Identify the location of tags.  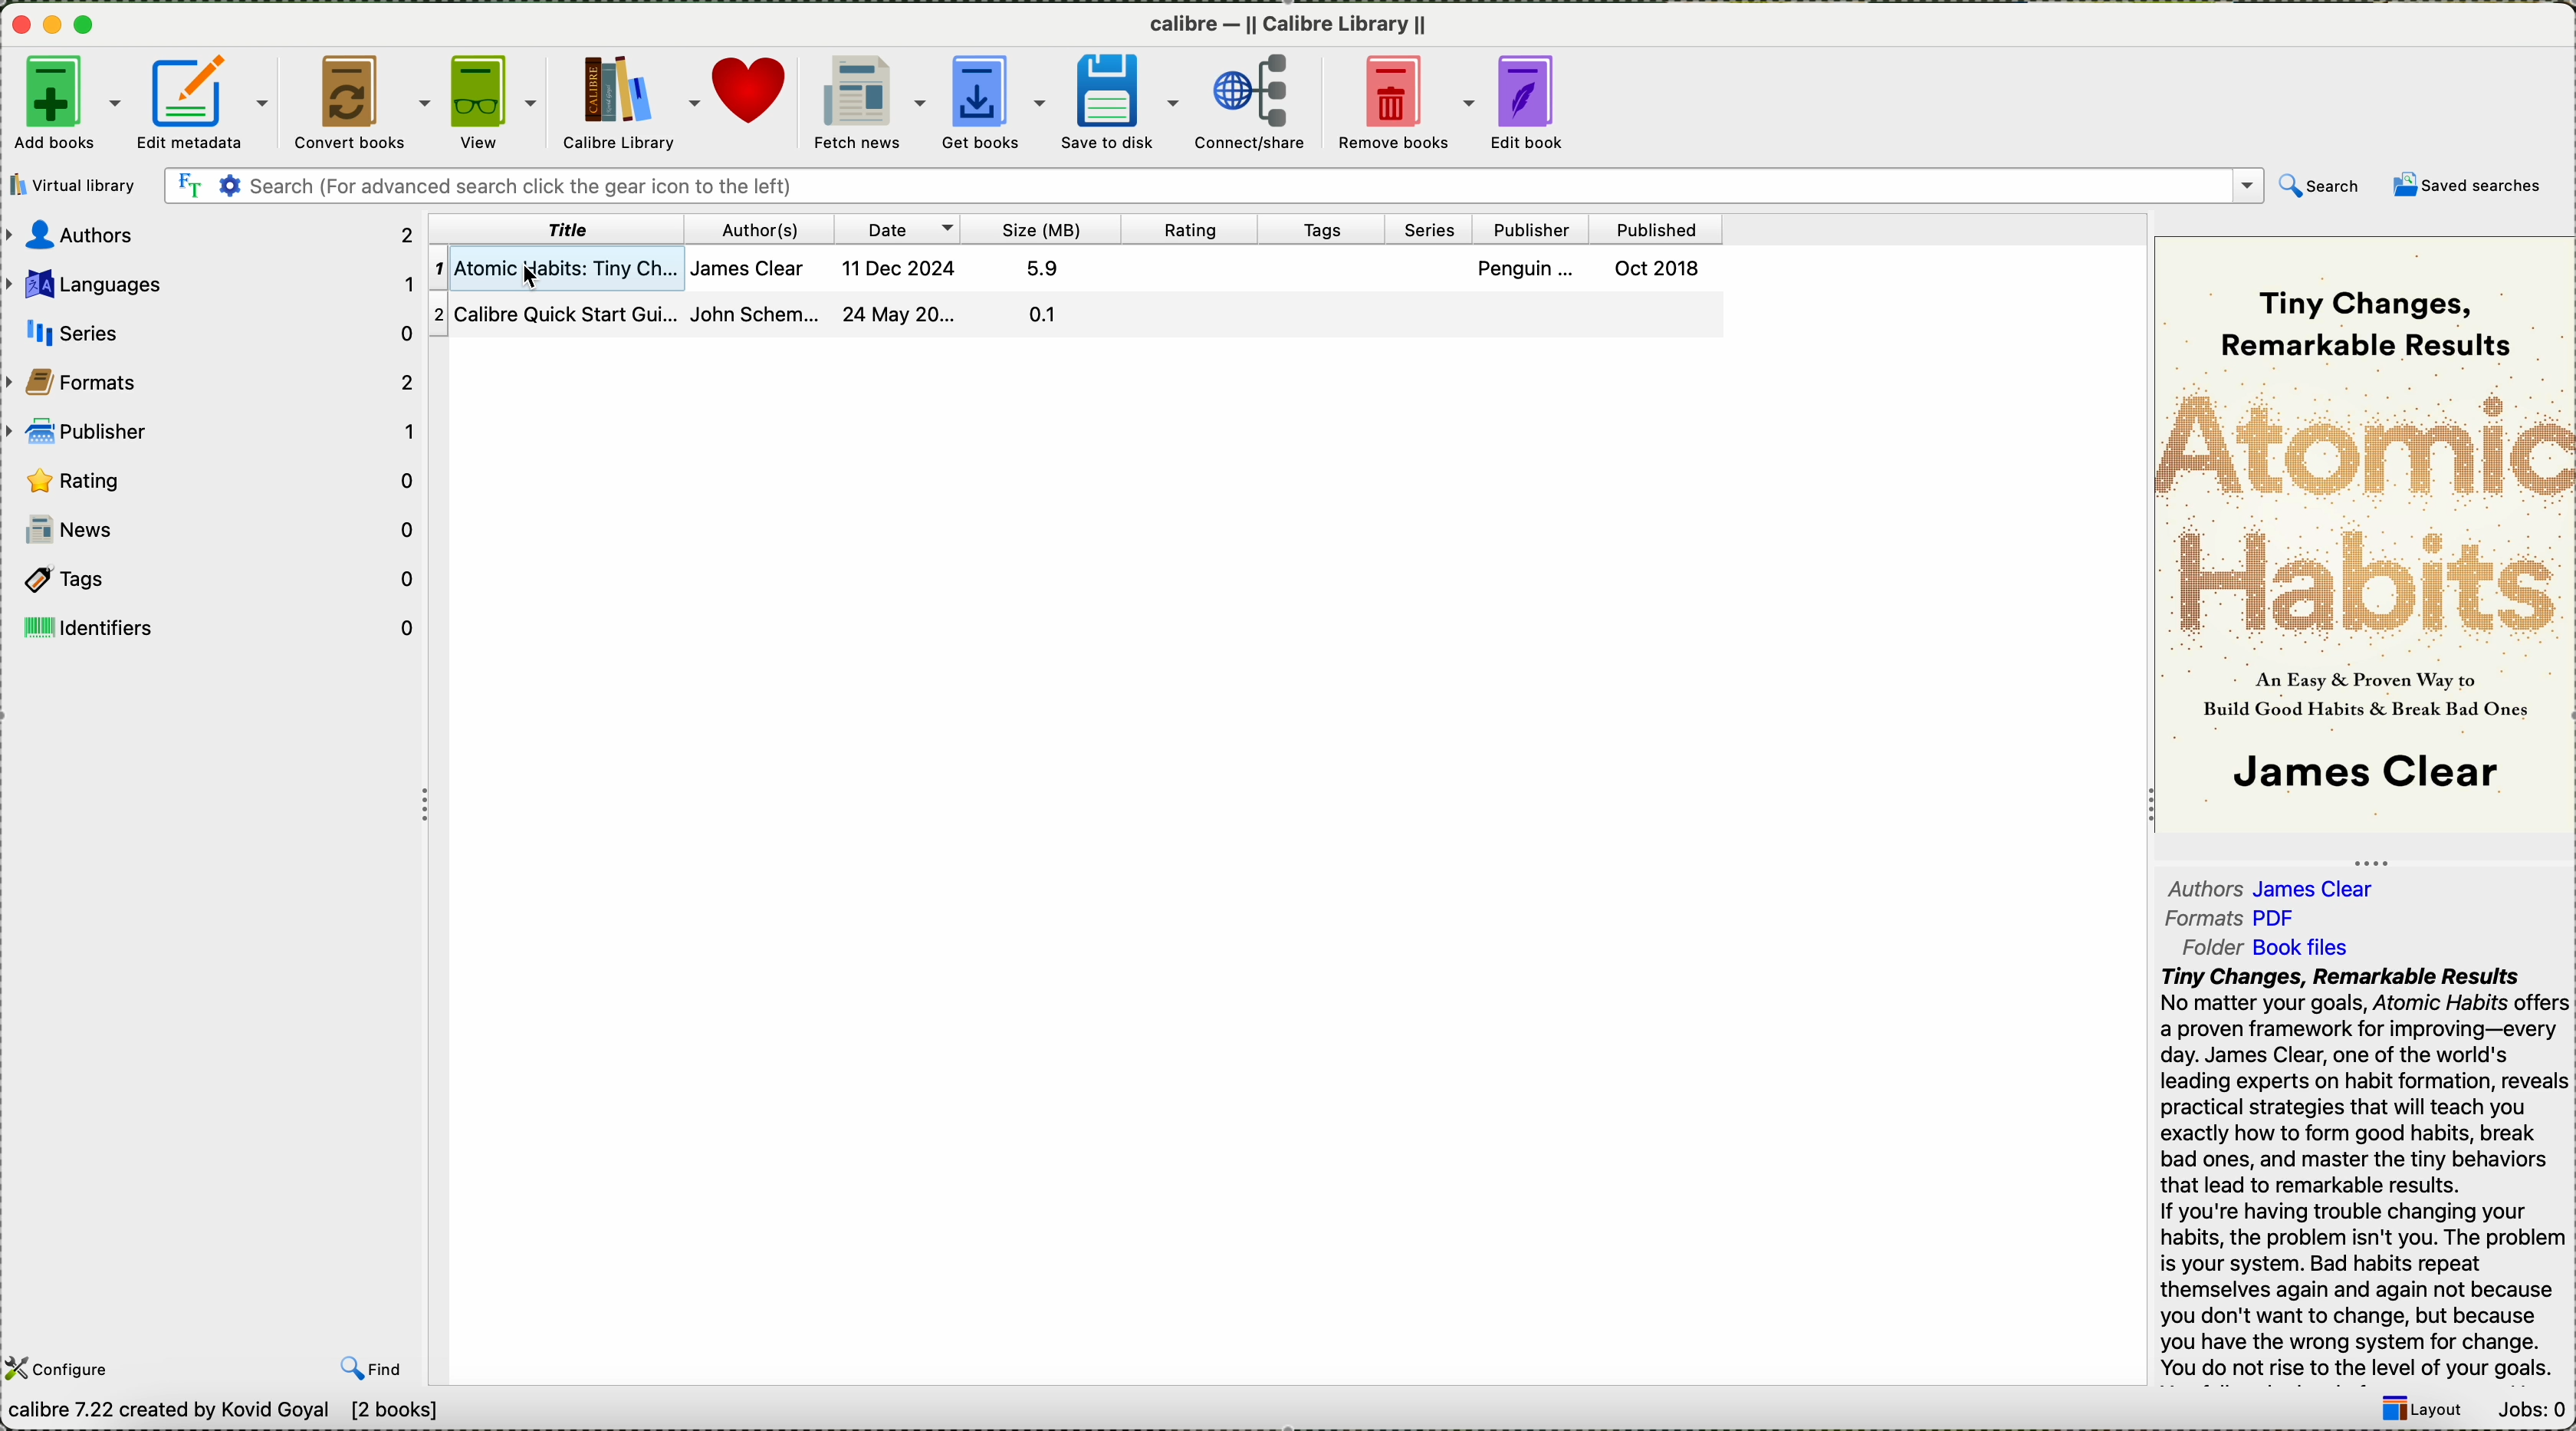
(1323, 230).